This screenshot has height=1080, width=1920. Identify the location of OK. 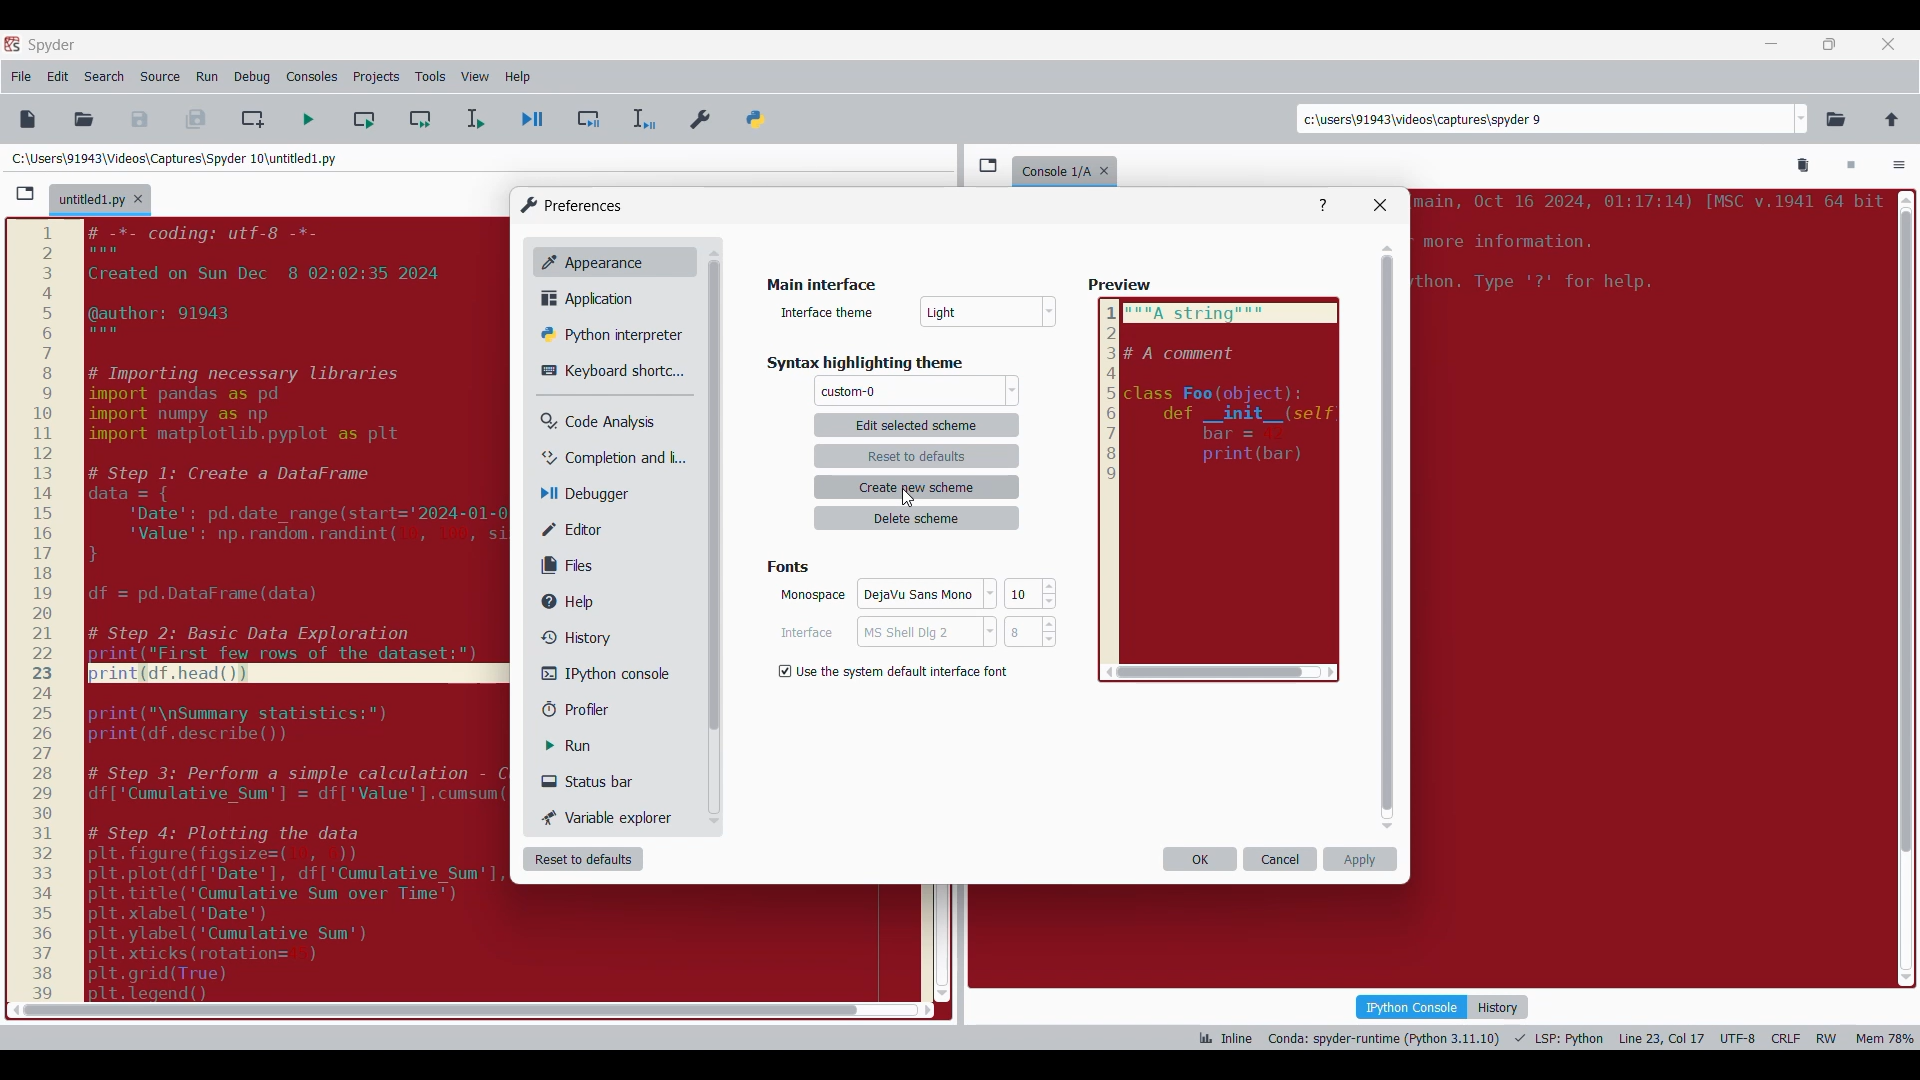
(1200, 859).